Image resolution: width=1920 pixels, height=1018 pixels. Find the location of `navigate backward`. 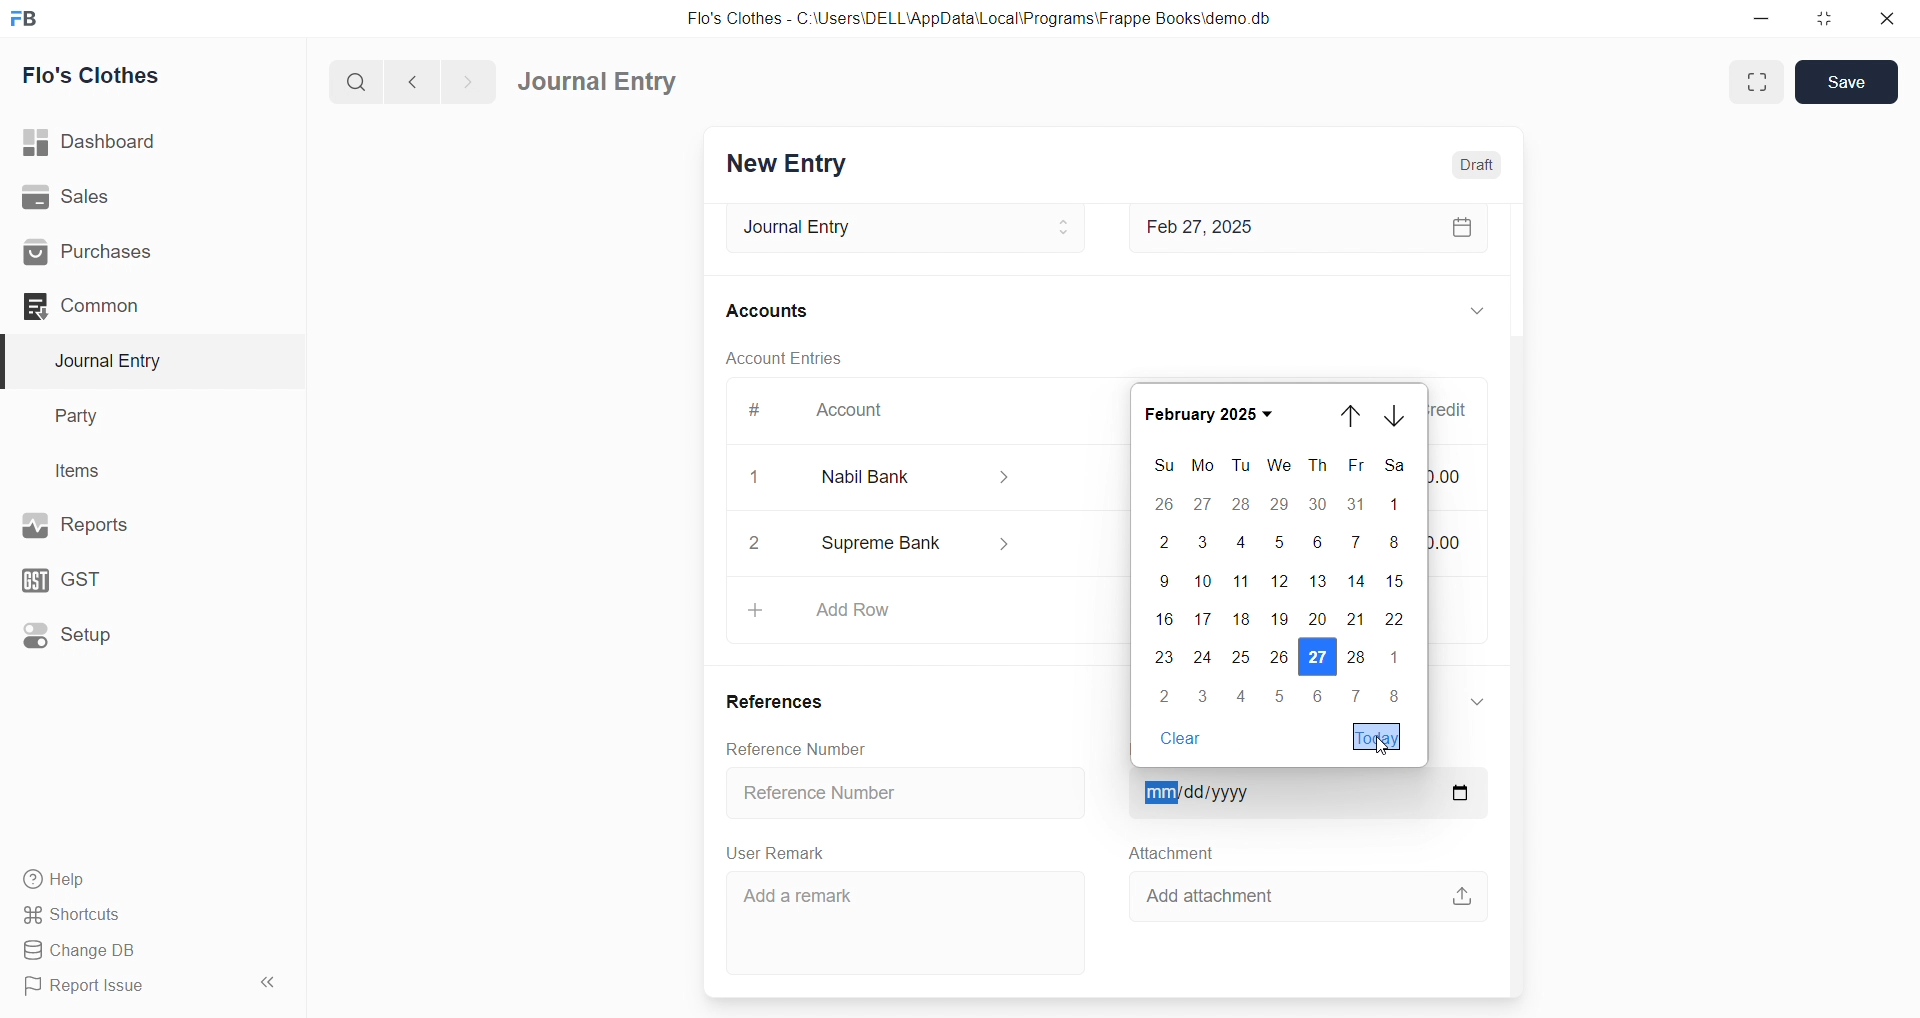

navigate backward is located at coordinates (415, 83).